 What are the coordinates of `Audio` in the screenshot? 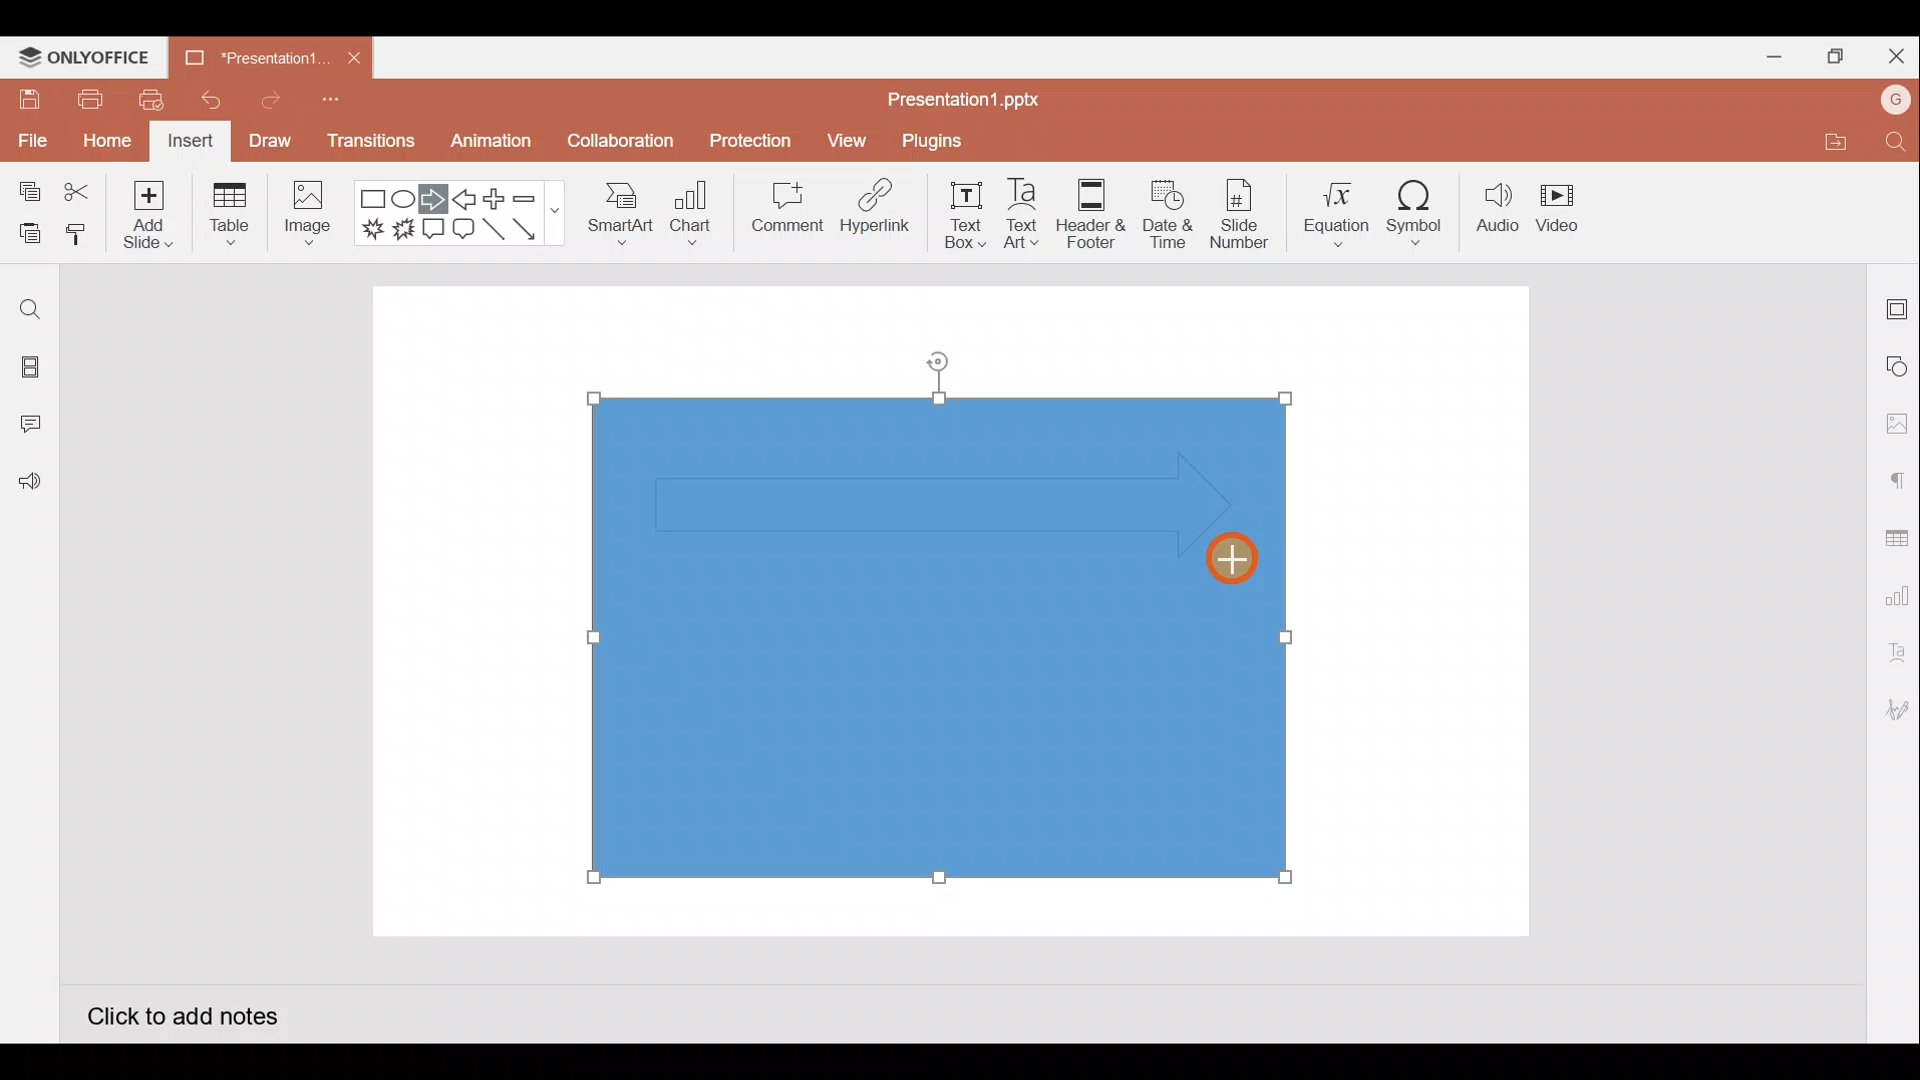 It's located at (1498, 208).